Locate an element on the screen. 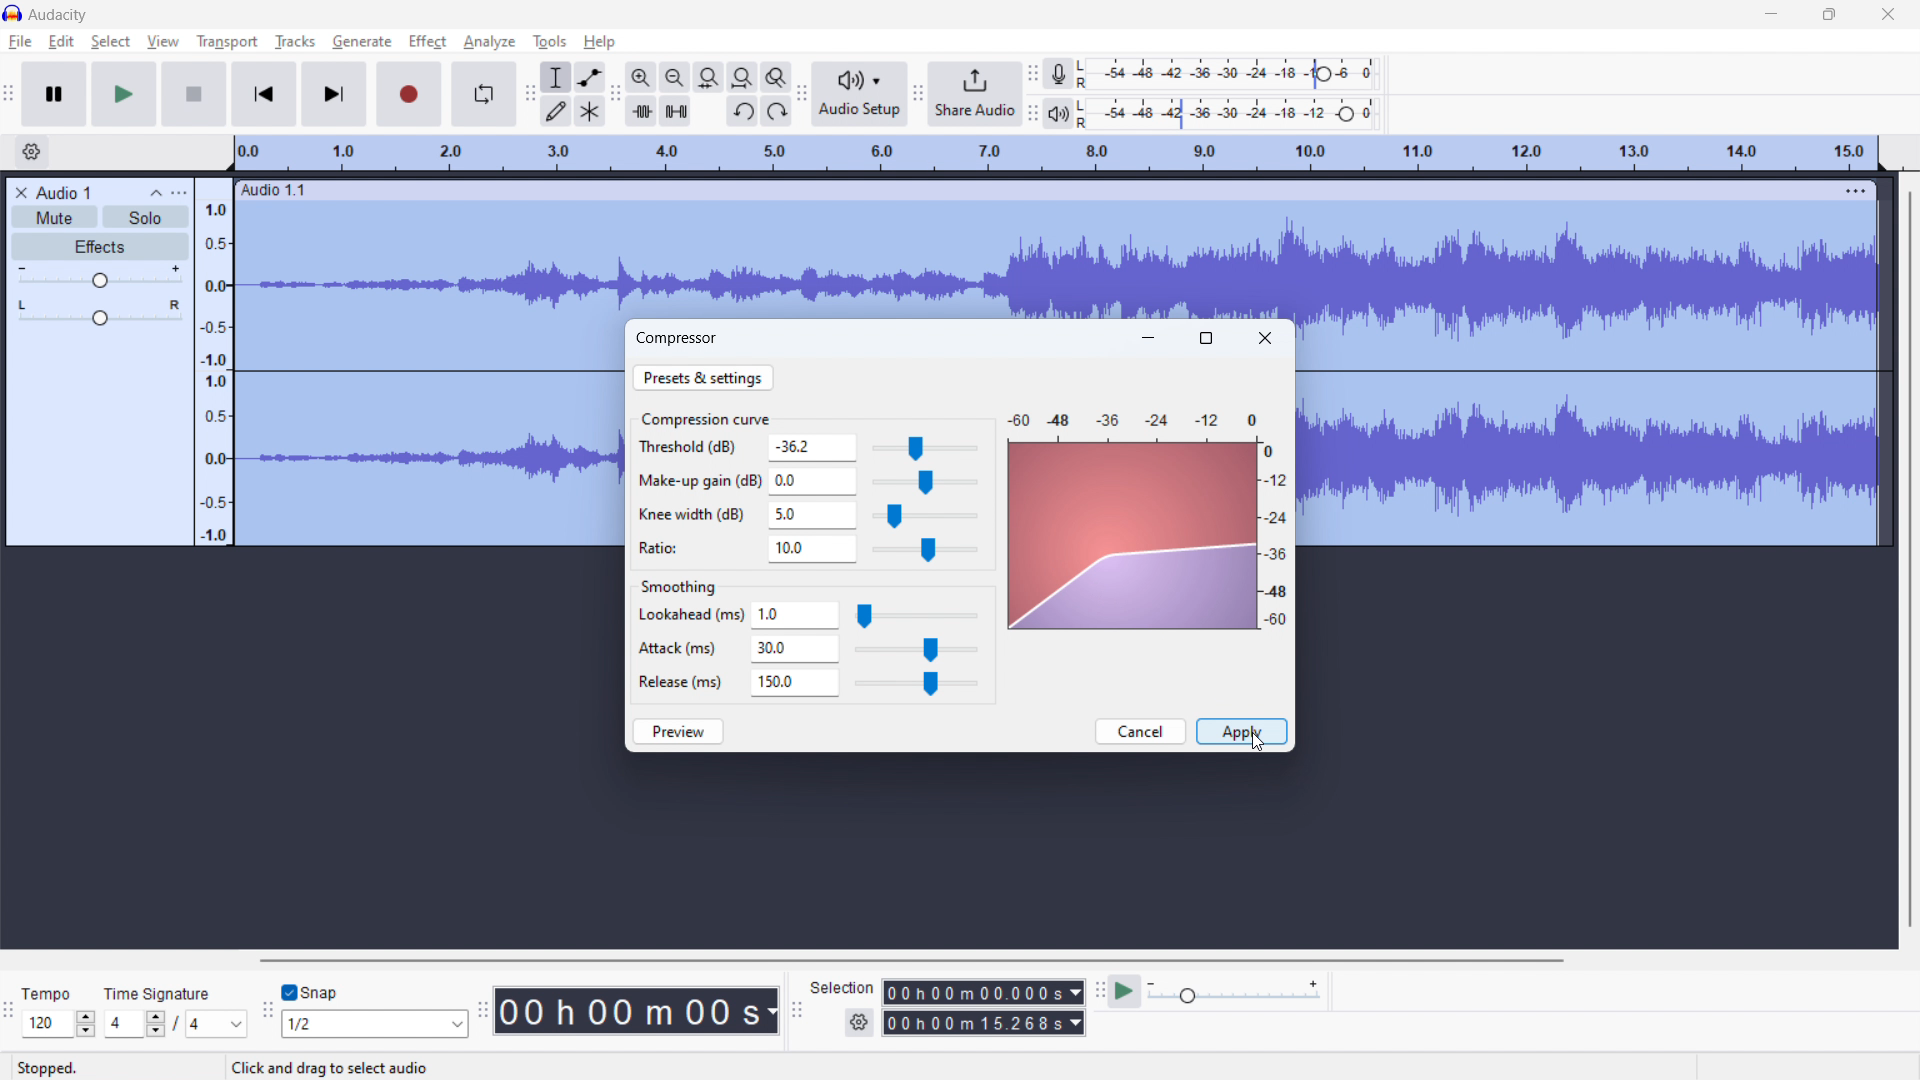  silence audio selection is located at coordinates (675, 111).